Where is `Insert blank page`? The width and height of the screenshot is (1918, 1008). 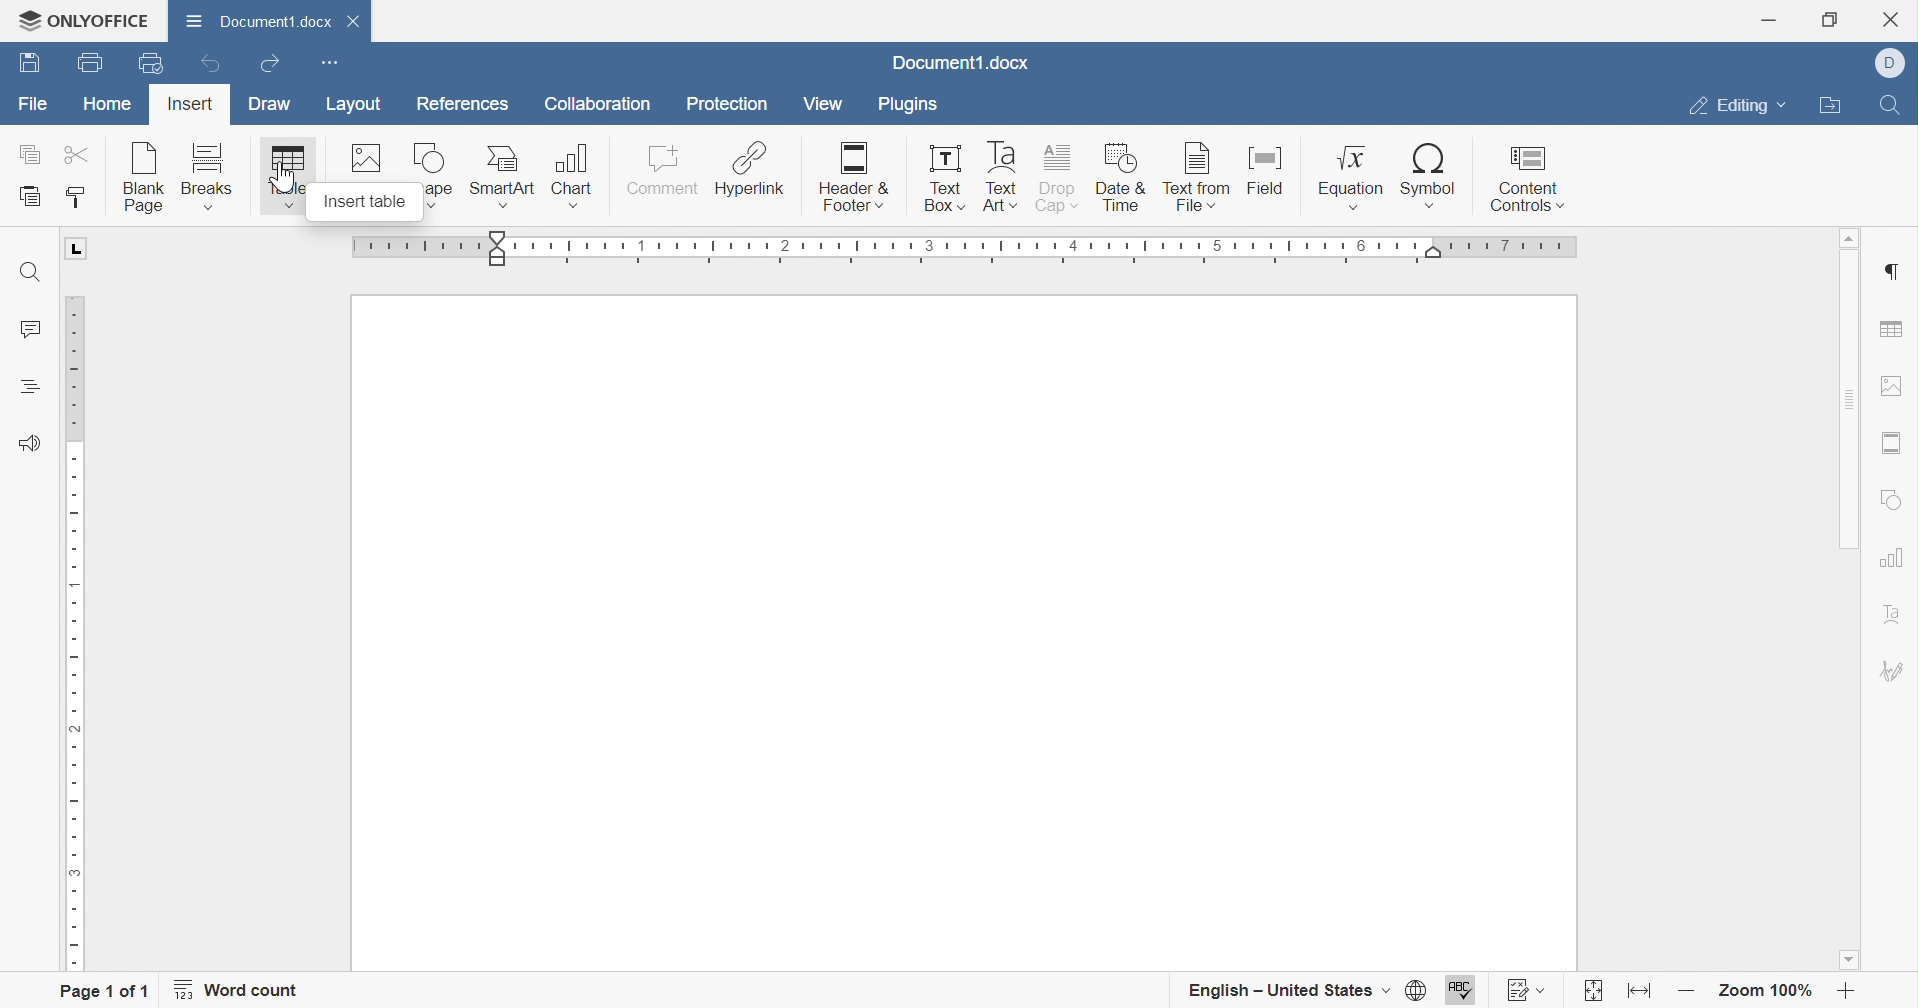 Insert blank page is located at coordinates (149, 178).